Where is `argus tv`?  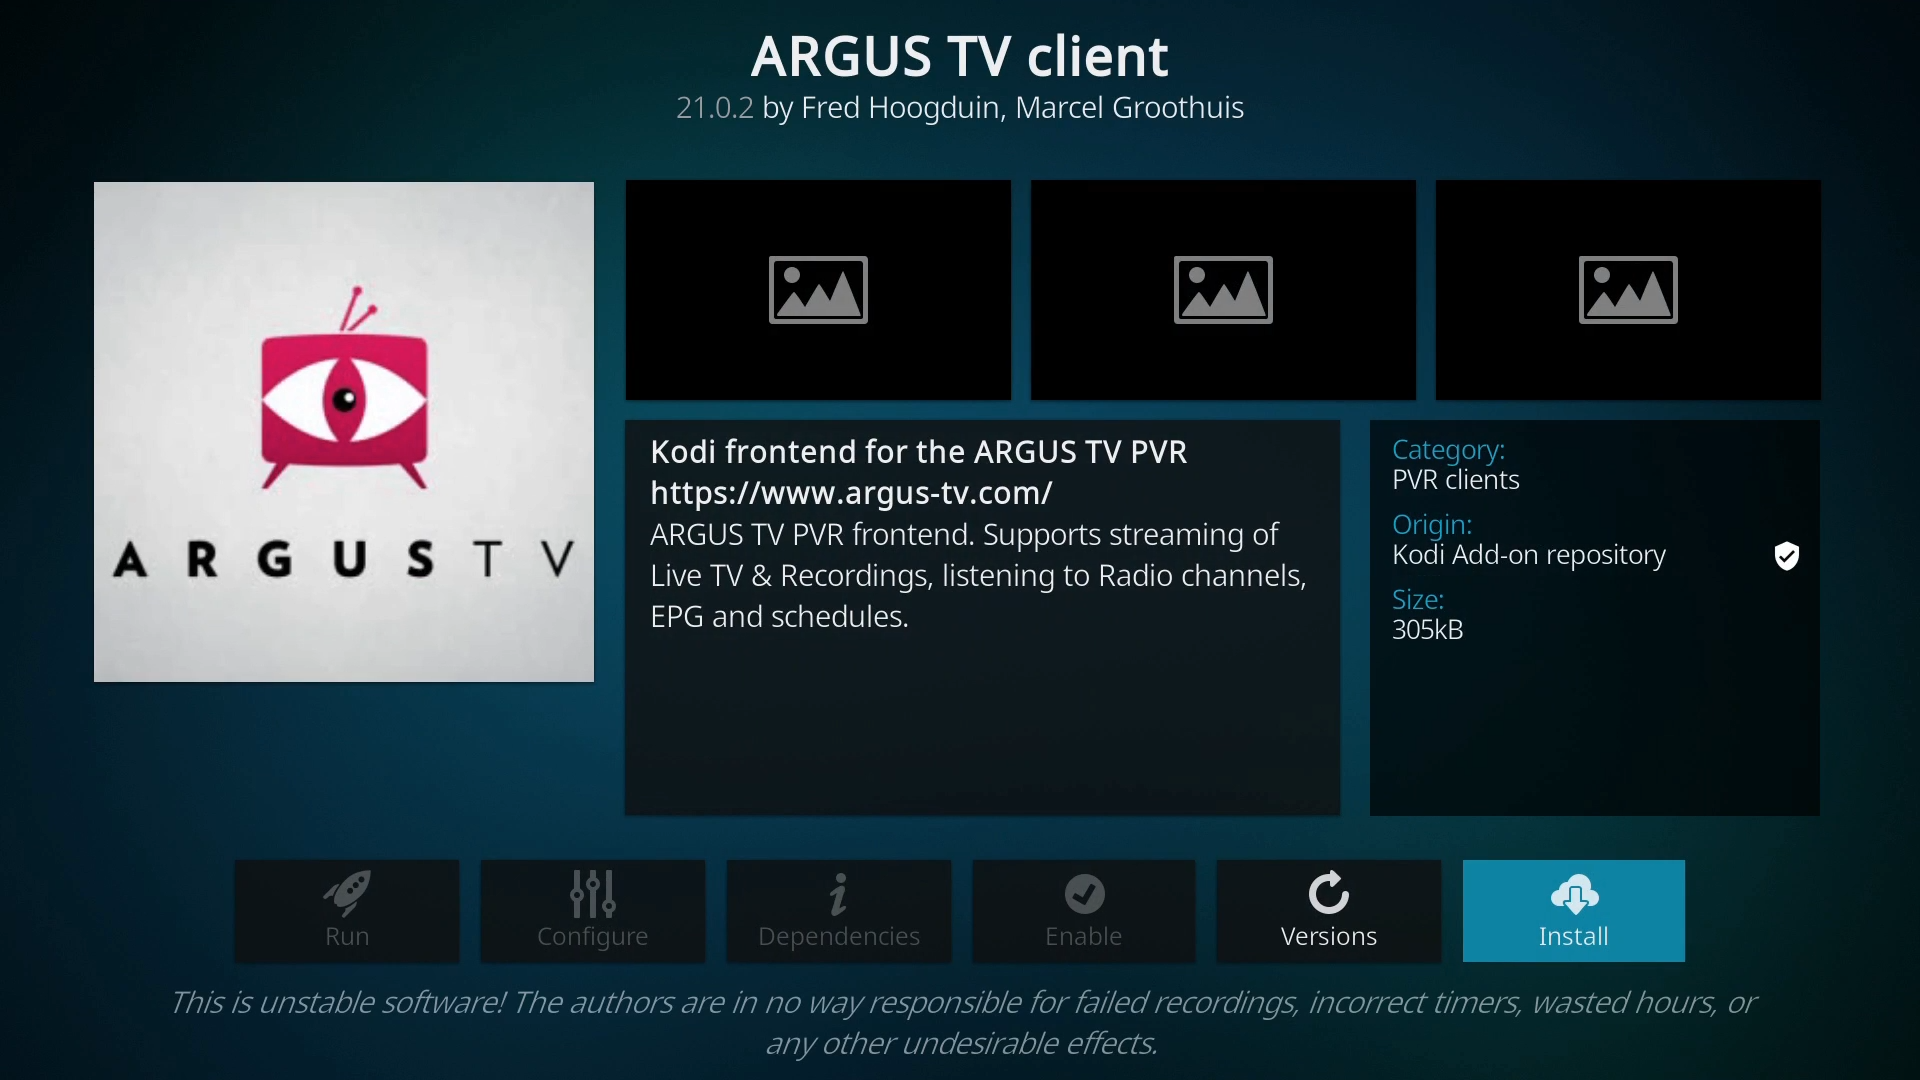 argus tv is located at coordinates (342, 430).